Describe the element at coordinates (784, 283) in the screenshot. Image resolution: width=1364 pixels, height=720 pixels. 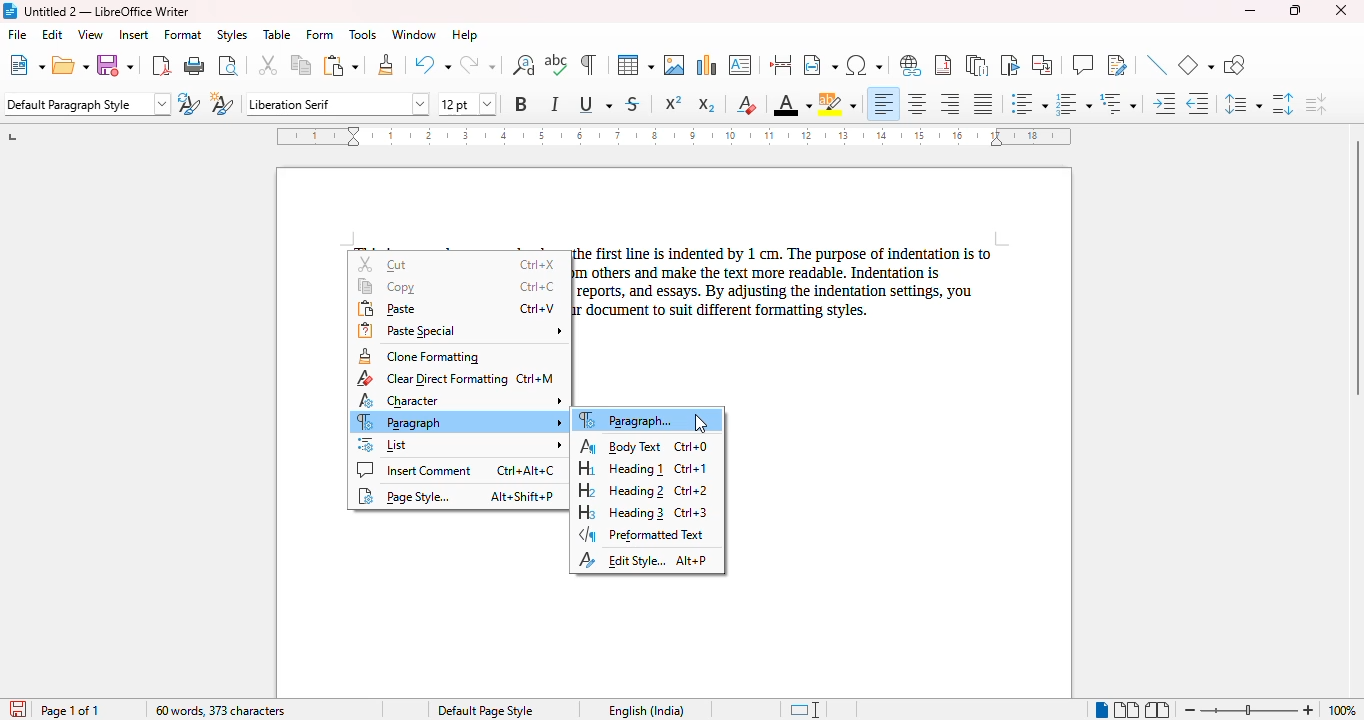
I see `paragraph` at that location.